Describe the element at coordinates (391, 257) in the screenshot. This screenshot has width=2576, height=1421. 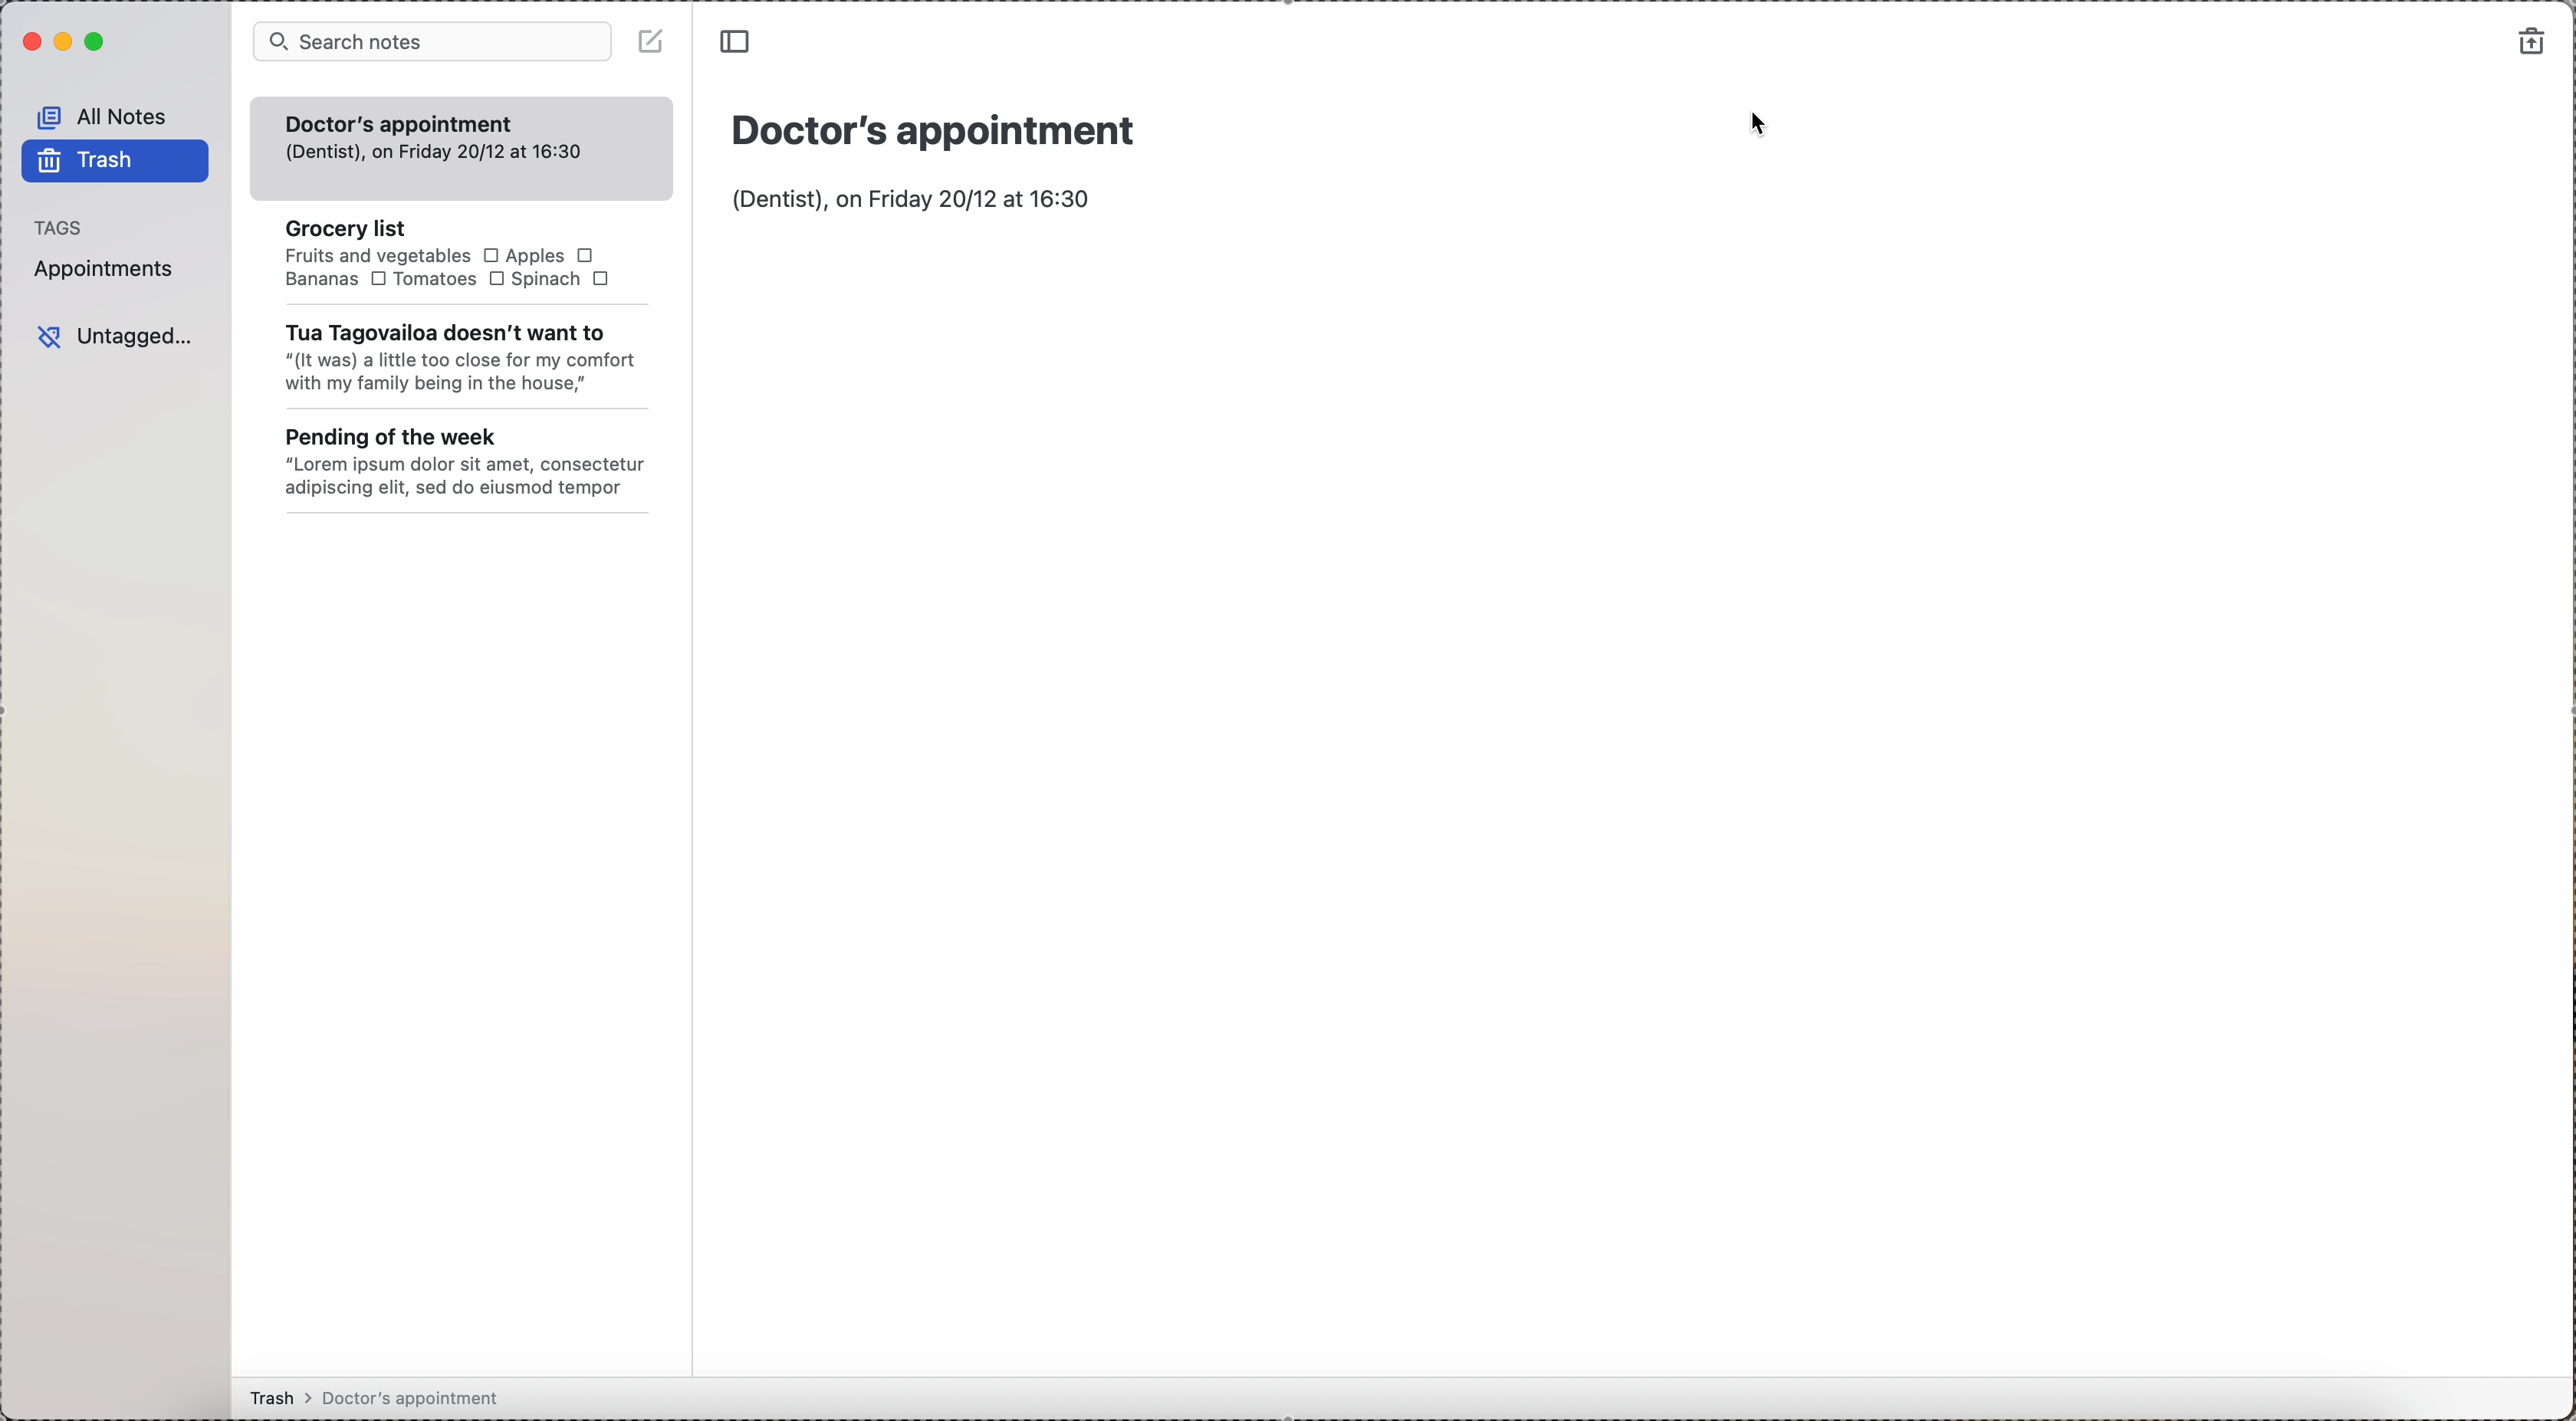
I see `Fruits and vegetables` at that location.